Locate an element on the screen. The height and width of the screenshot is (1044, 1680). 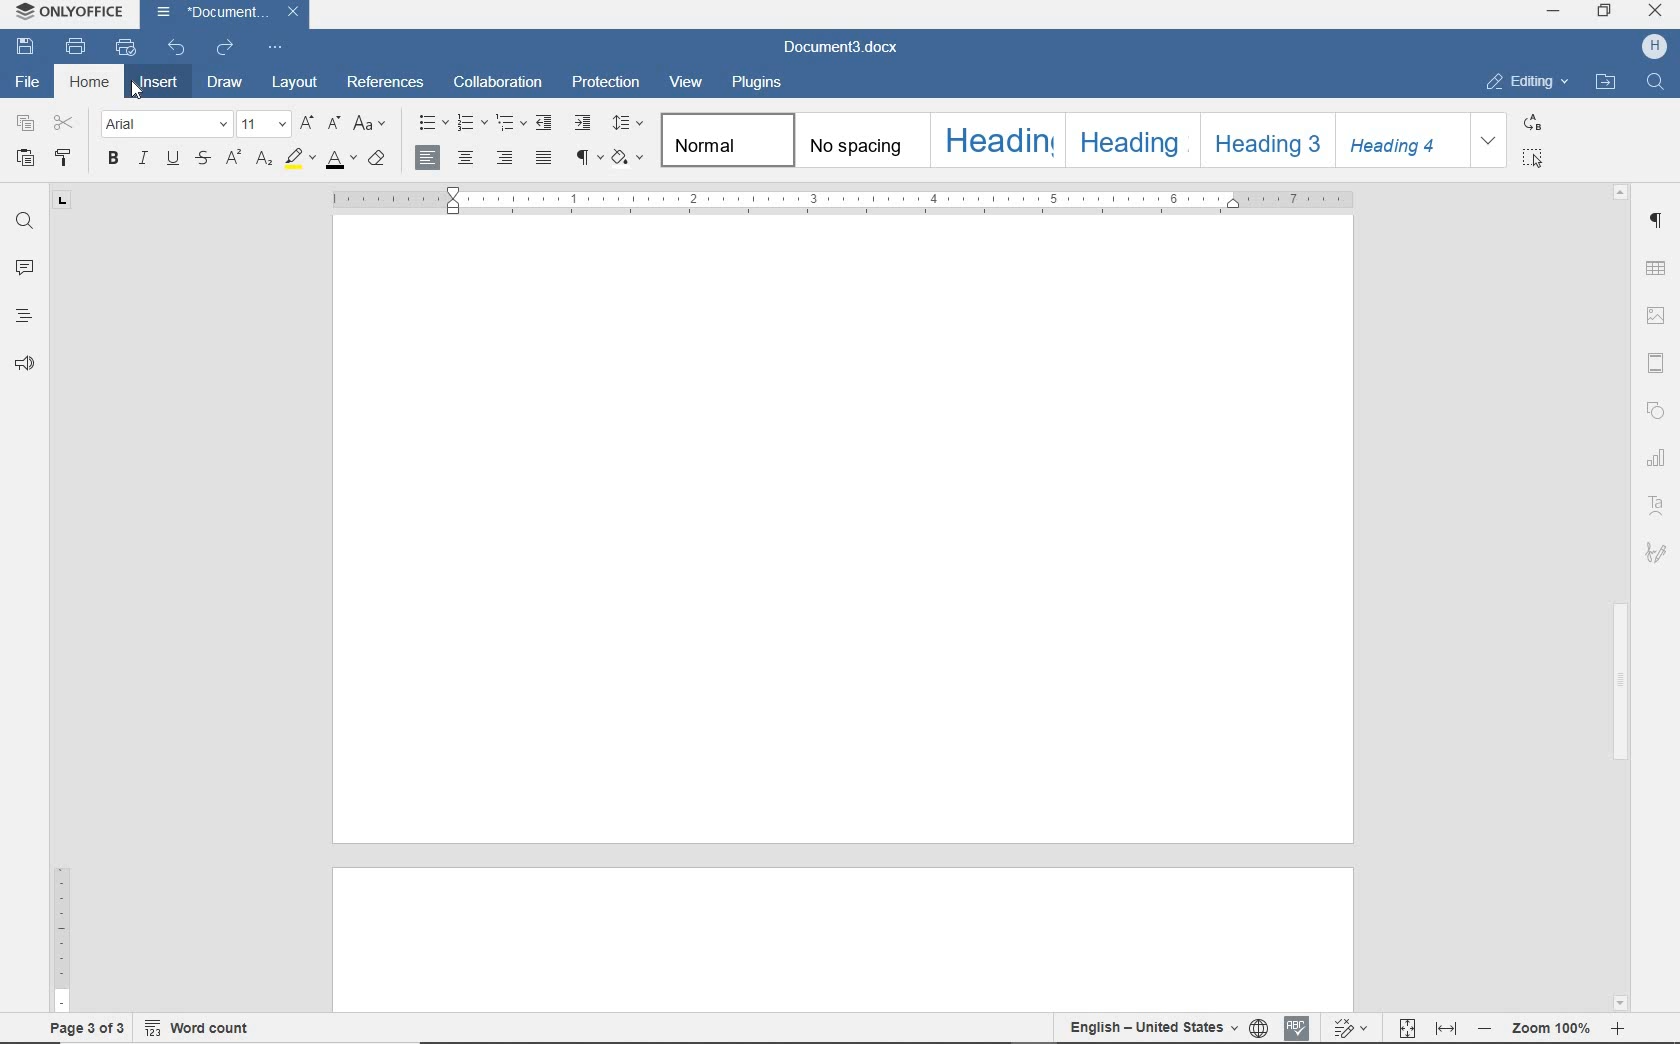
NUMBERING is located at coordinates (470, 124).